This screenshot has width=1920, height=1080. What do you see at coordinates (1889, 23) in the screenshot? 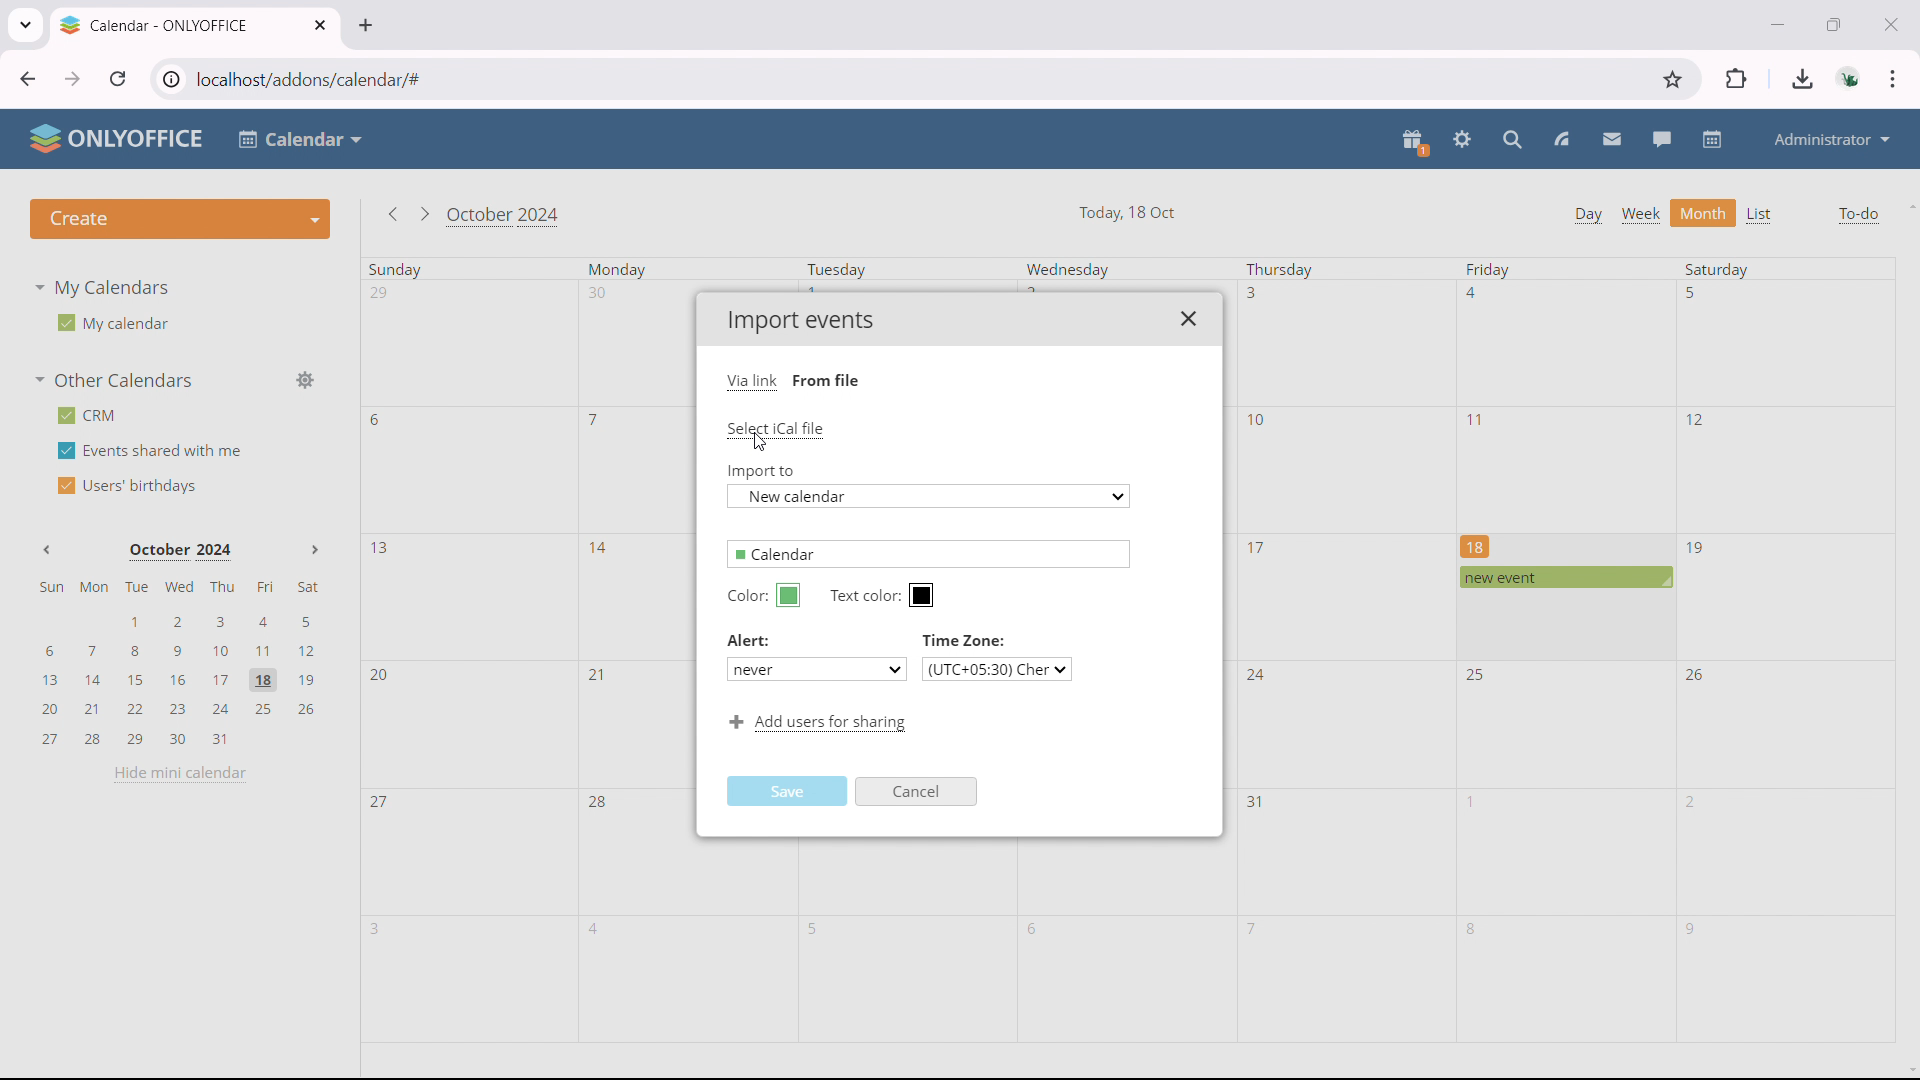
I see `close` at bounding box center [1889, 23].